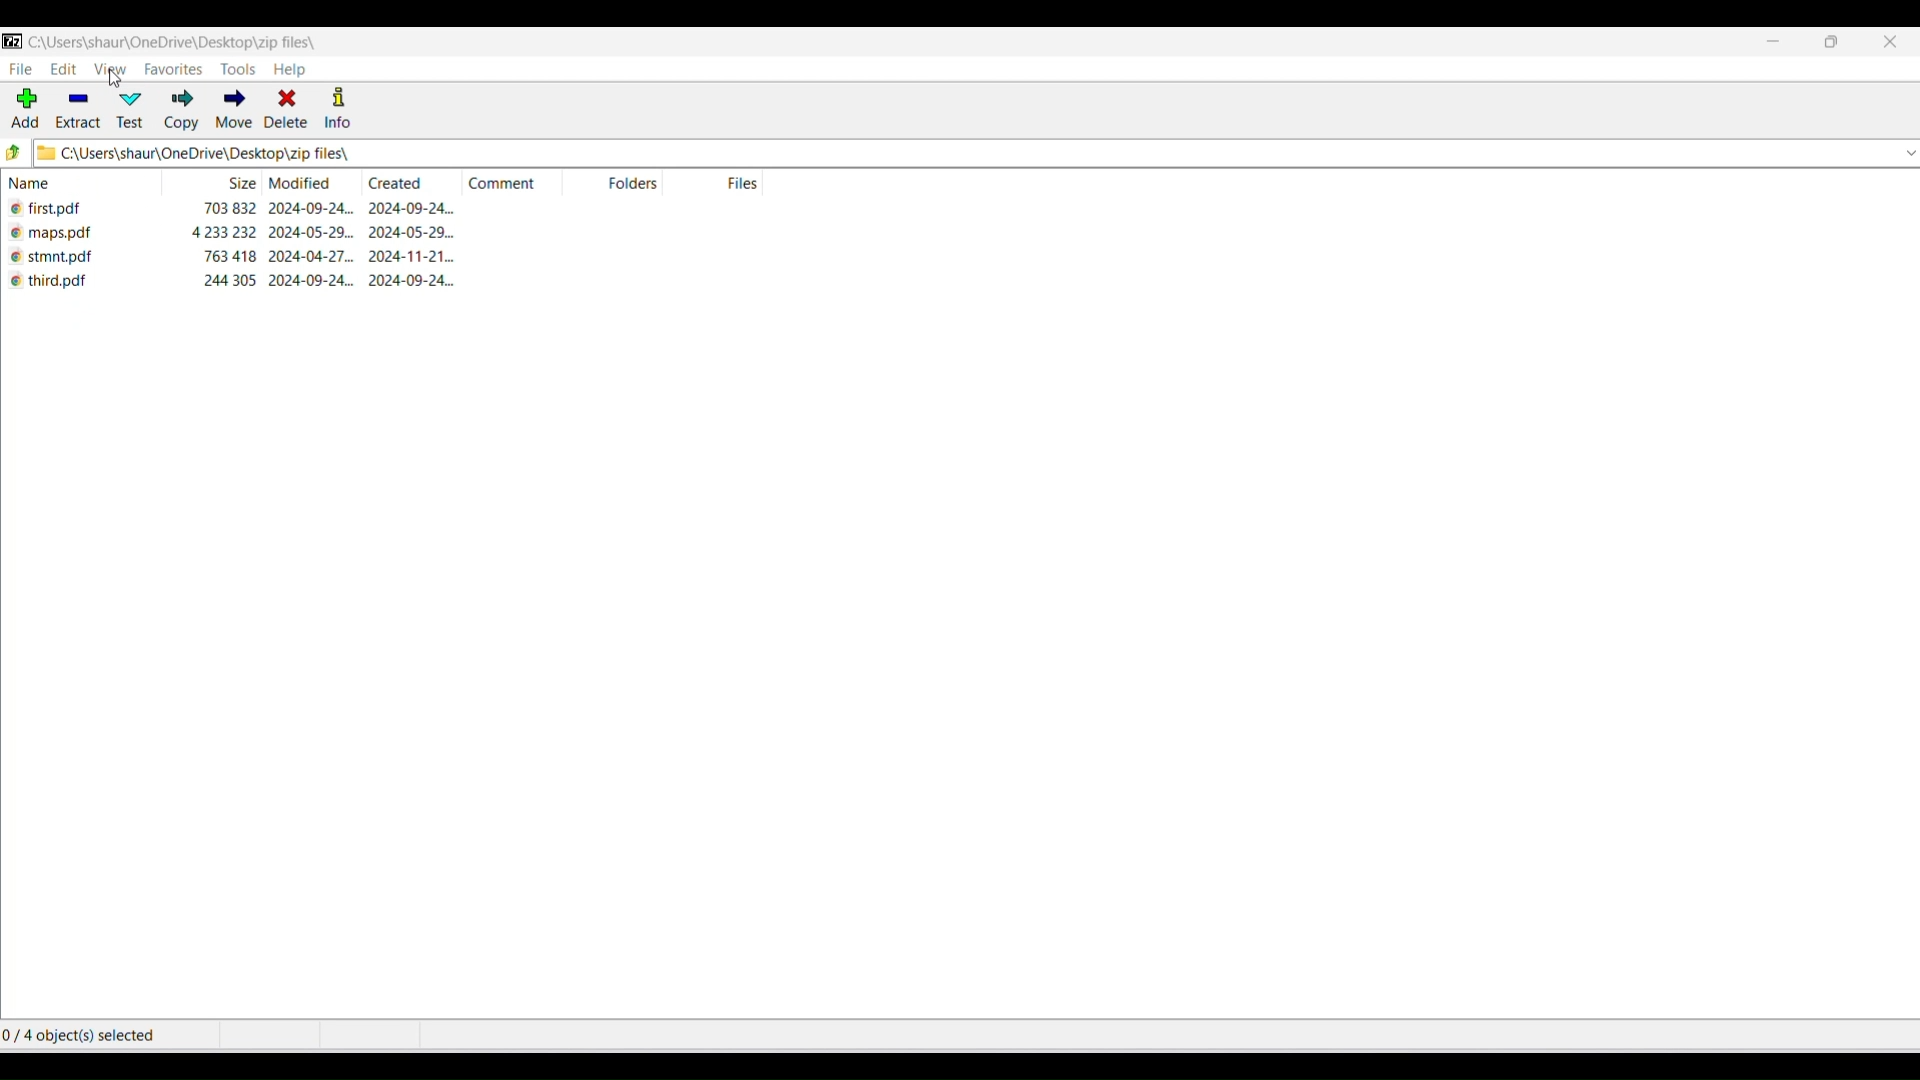 This screenshot has width=1920, height=1080. I want to click on maximize, so click(1832, 46).